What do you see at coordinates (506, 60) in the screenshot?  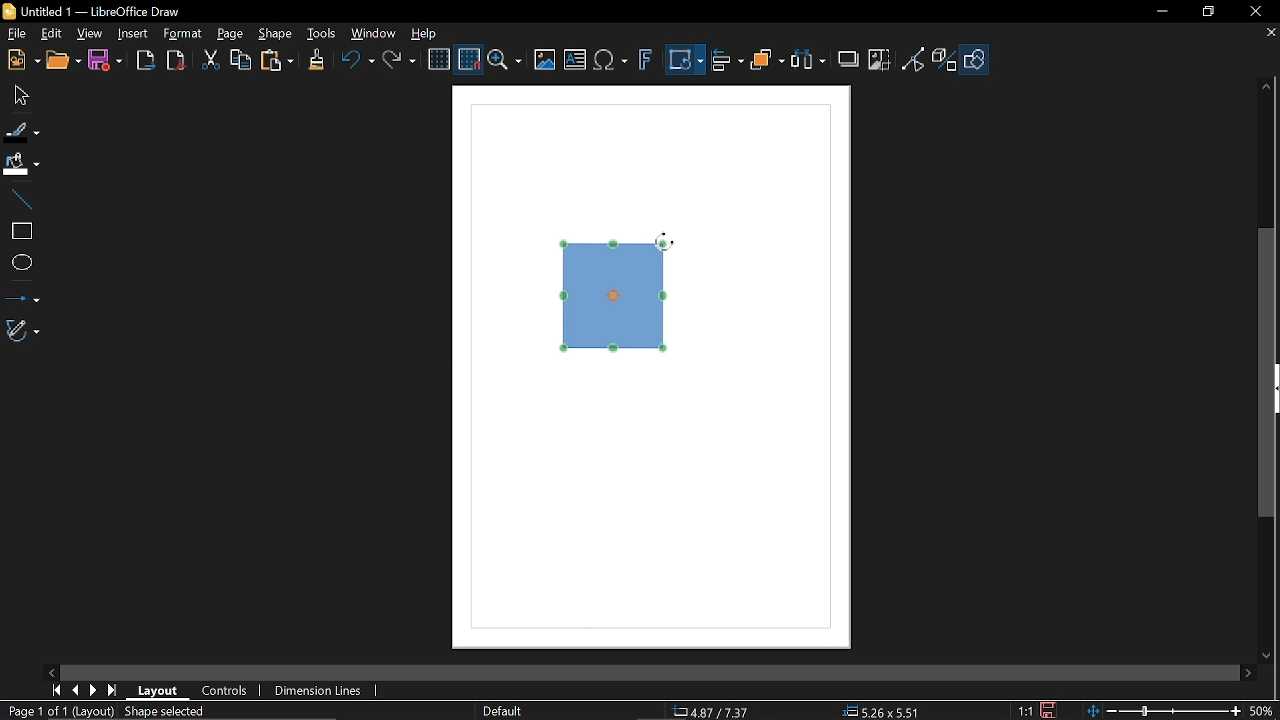 I see `Zoom` at bounding box center [506, 60].